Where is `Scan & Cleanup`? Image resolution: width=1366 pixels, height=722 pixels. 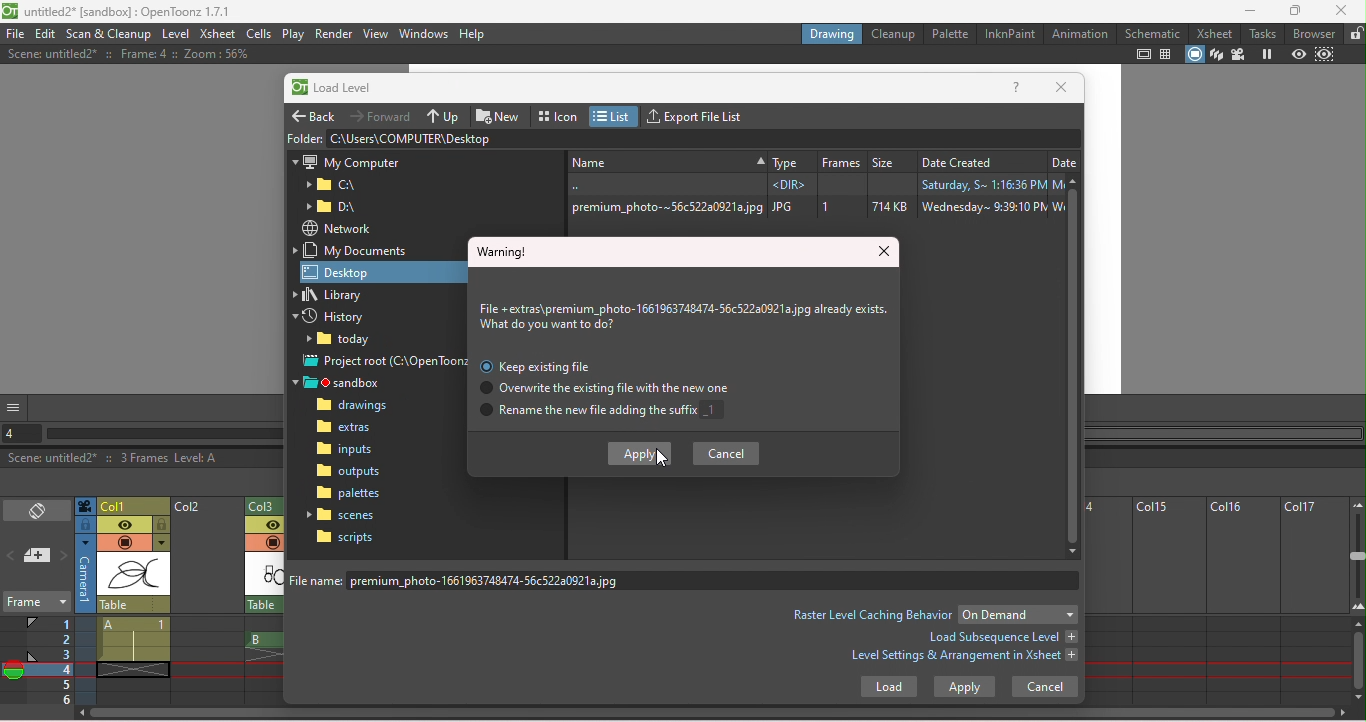 Scan & Cleanup is located at coordinates (110, 34).